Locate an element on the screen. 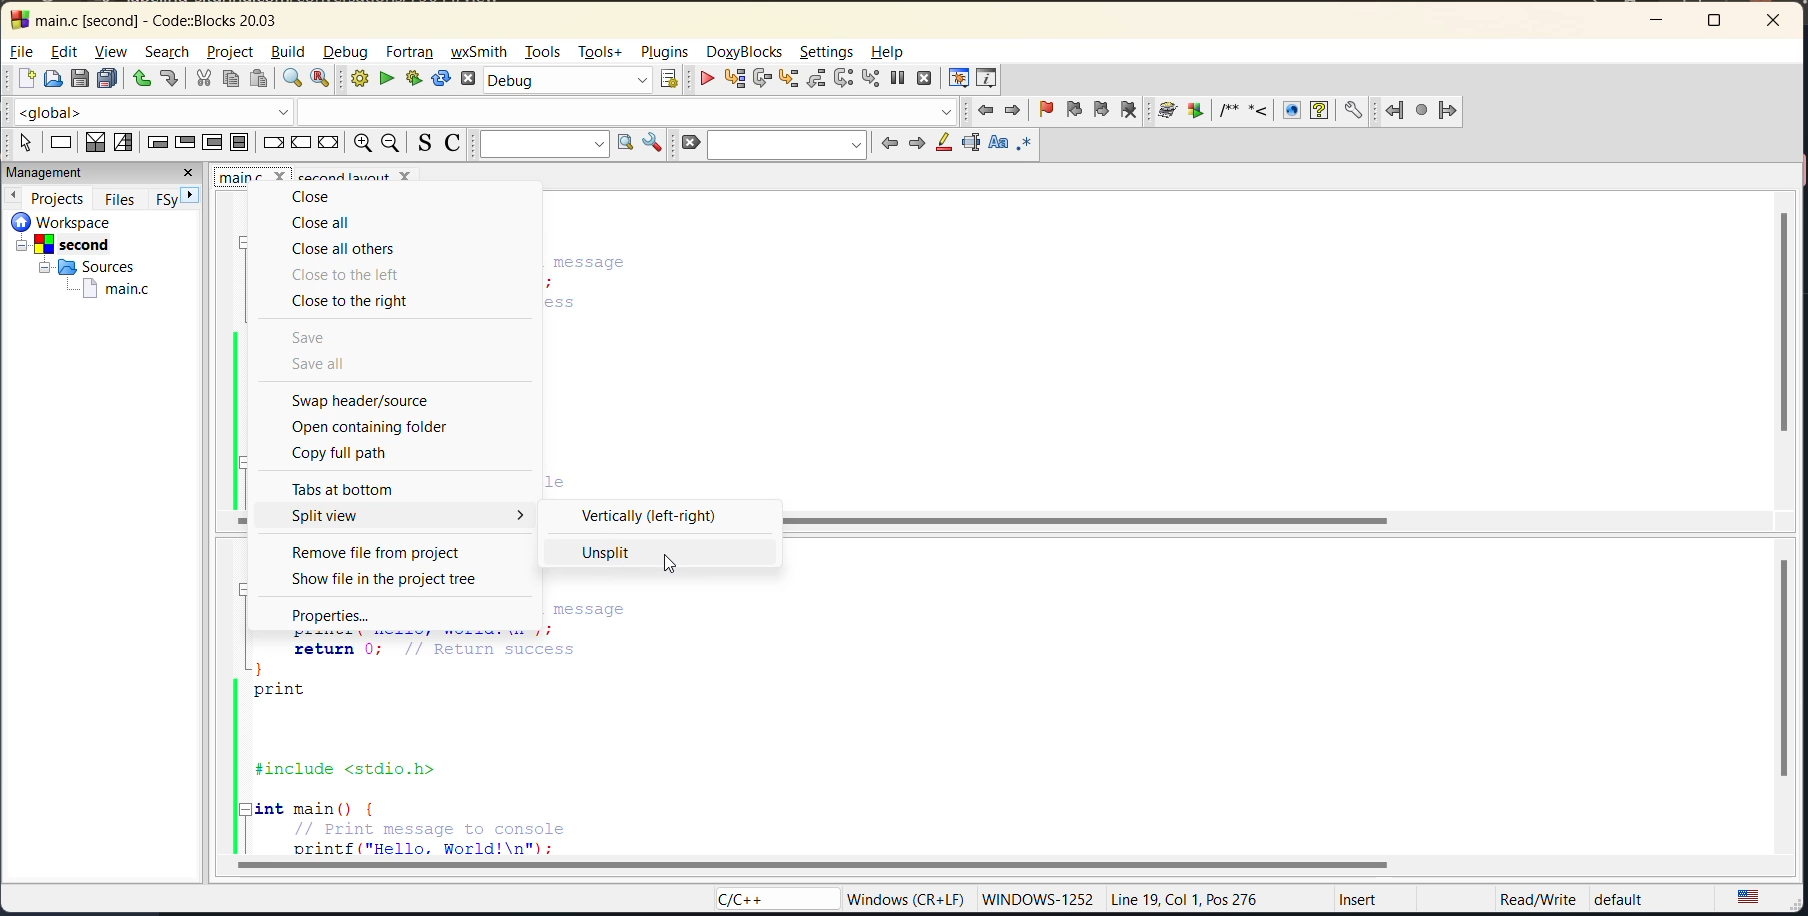 The width and height of the screenshot is (1808, 916). build is located at coordinates (292, 54).